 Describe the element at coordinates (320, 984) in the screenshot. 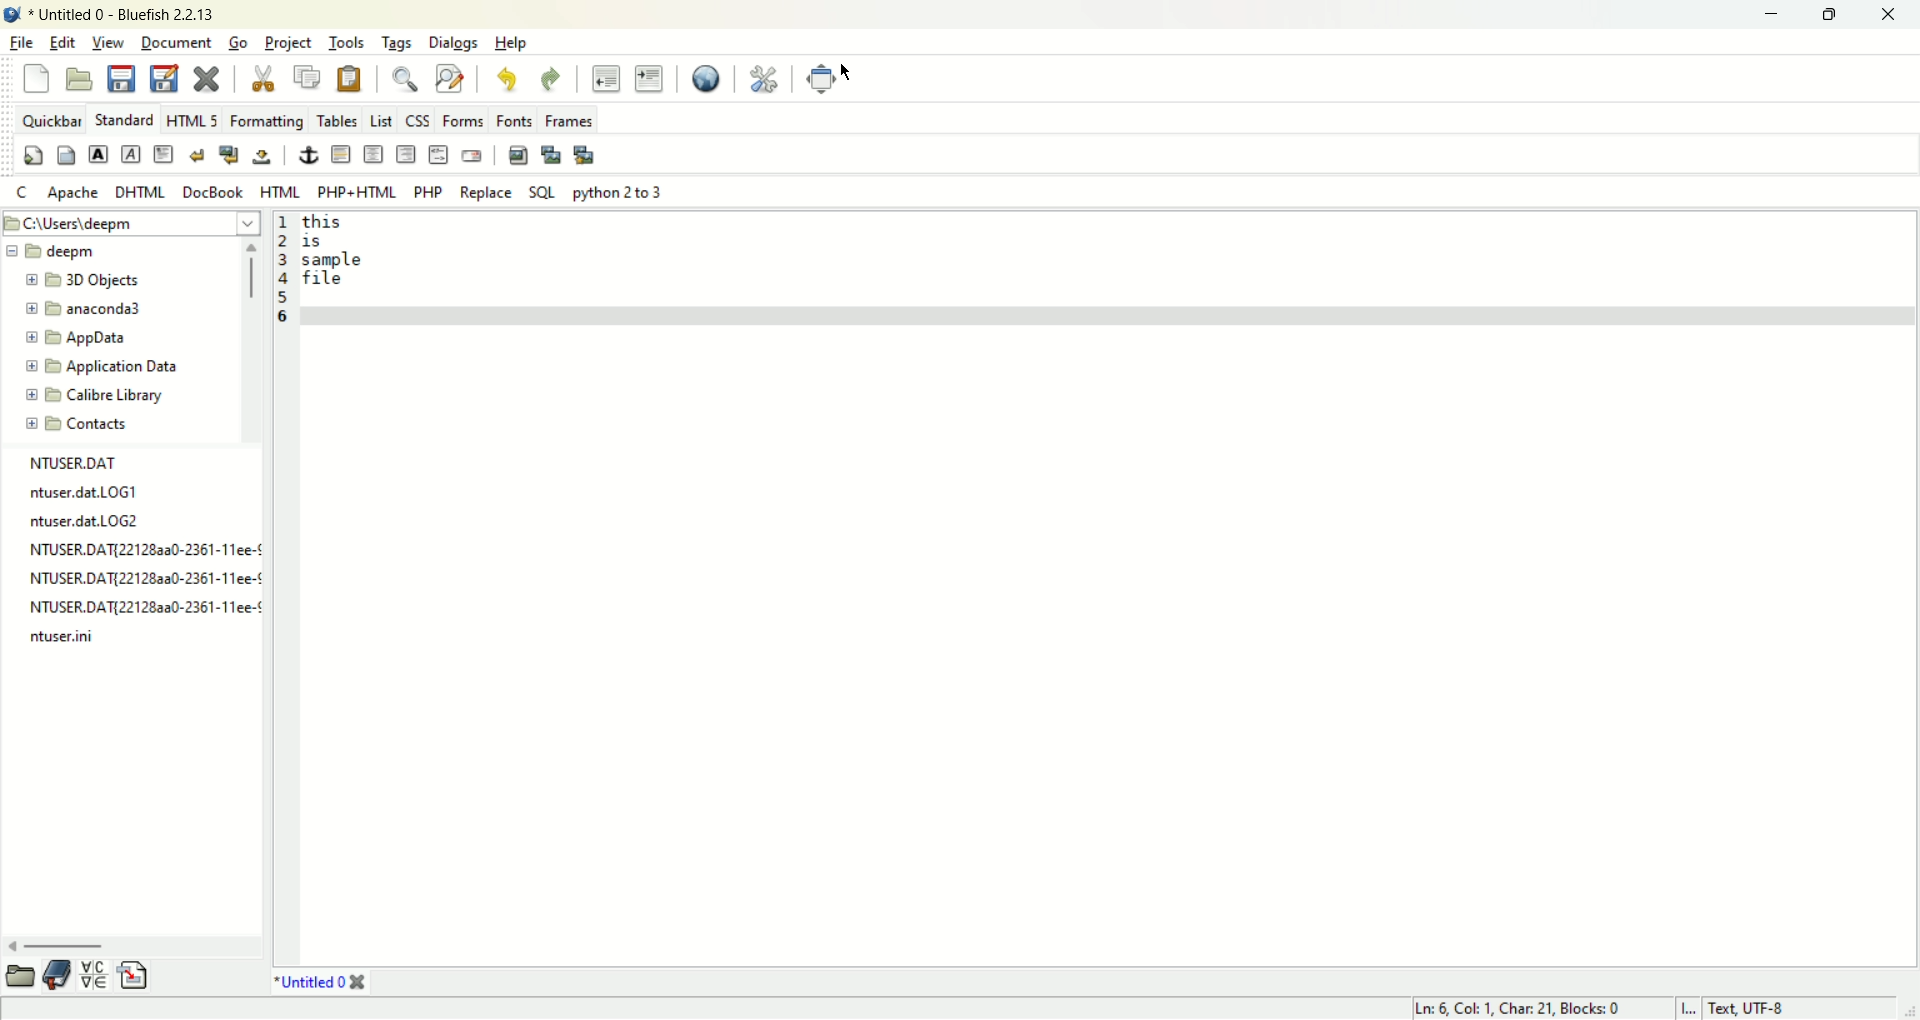

I see `title` at that location.